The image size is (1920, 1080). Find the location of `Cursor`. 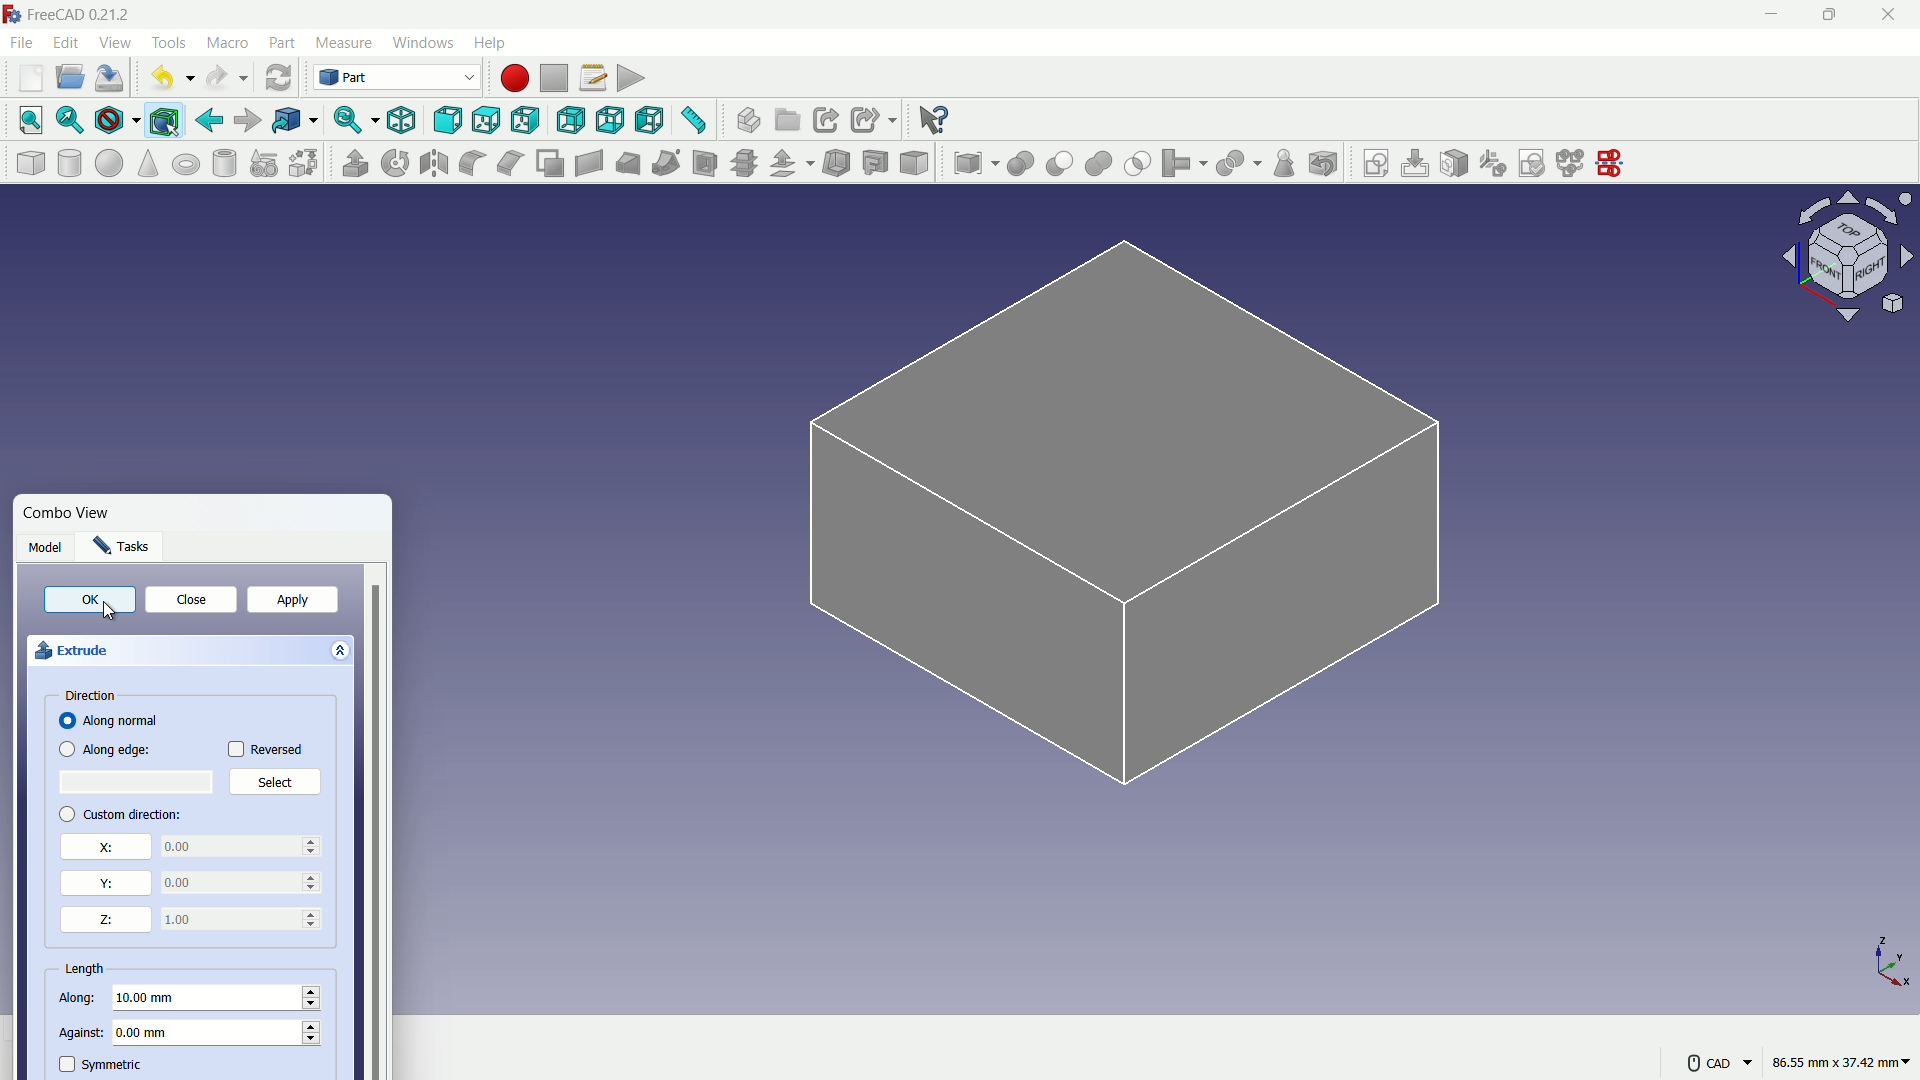

Cursor is located at coordinates (110, 611).